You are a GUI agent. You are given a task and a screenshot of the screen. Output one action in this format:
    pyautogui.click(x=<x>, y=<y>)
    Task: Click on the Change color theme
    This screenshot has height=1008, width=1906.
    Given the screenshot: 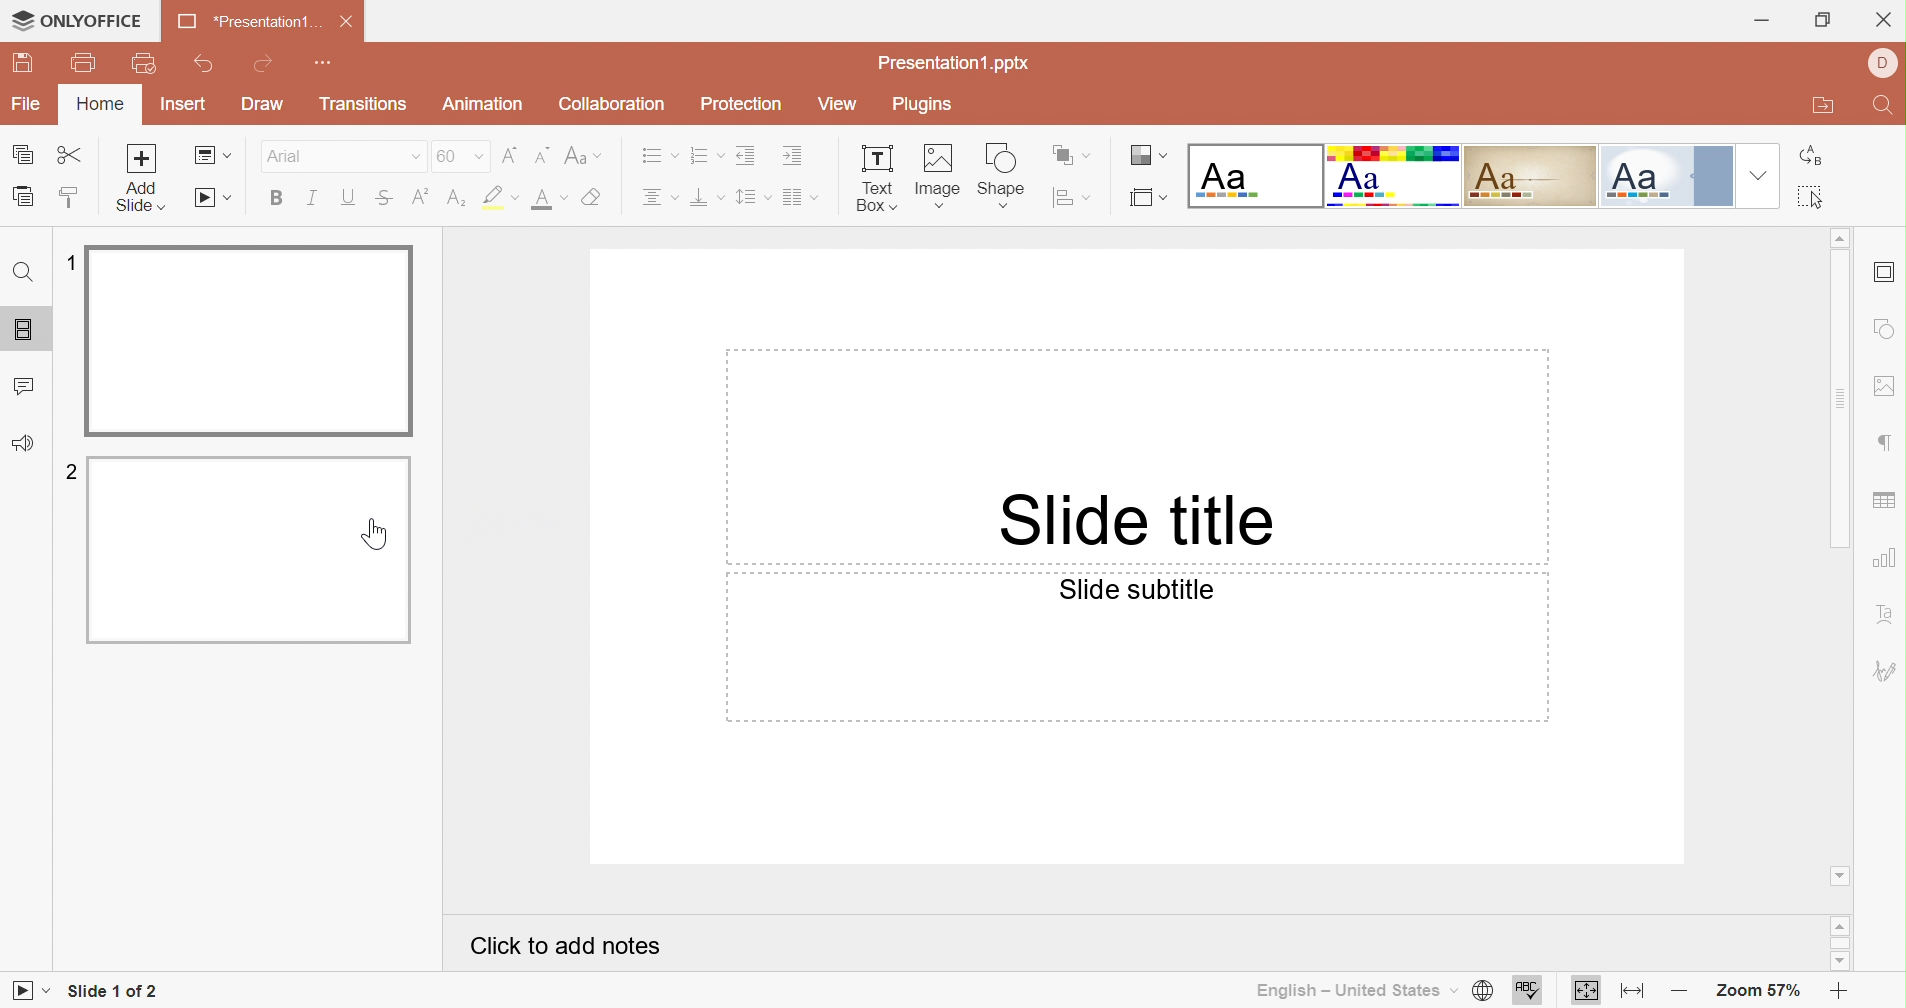 What is the action you would take?
    pyautogui.click(x=1145, y=156)
    